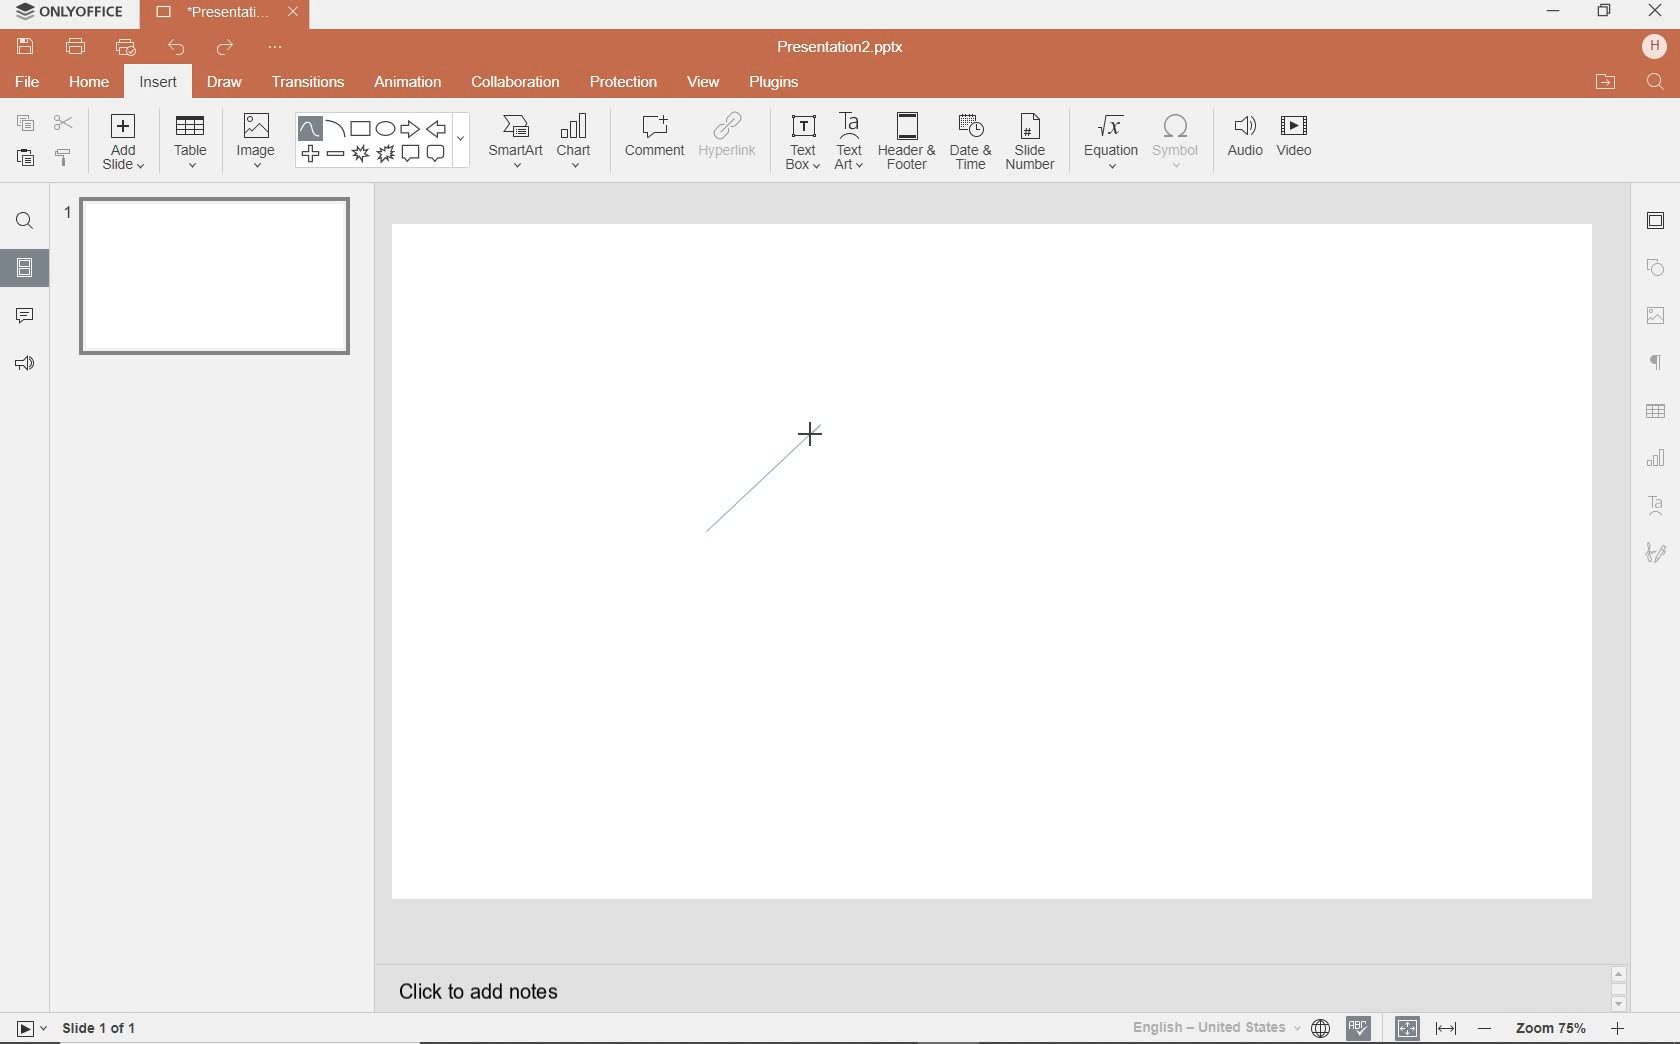 This screenshot has width=1680, height=1044. Describe the element at coordinates (88, 84) in the screenshot. I see `HOME` at that location.